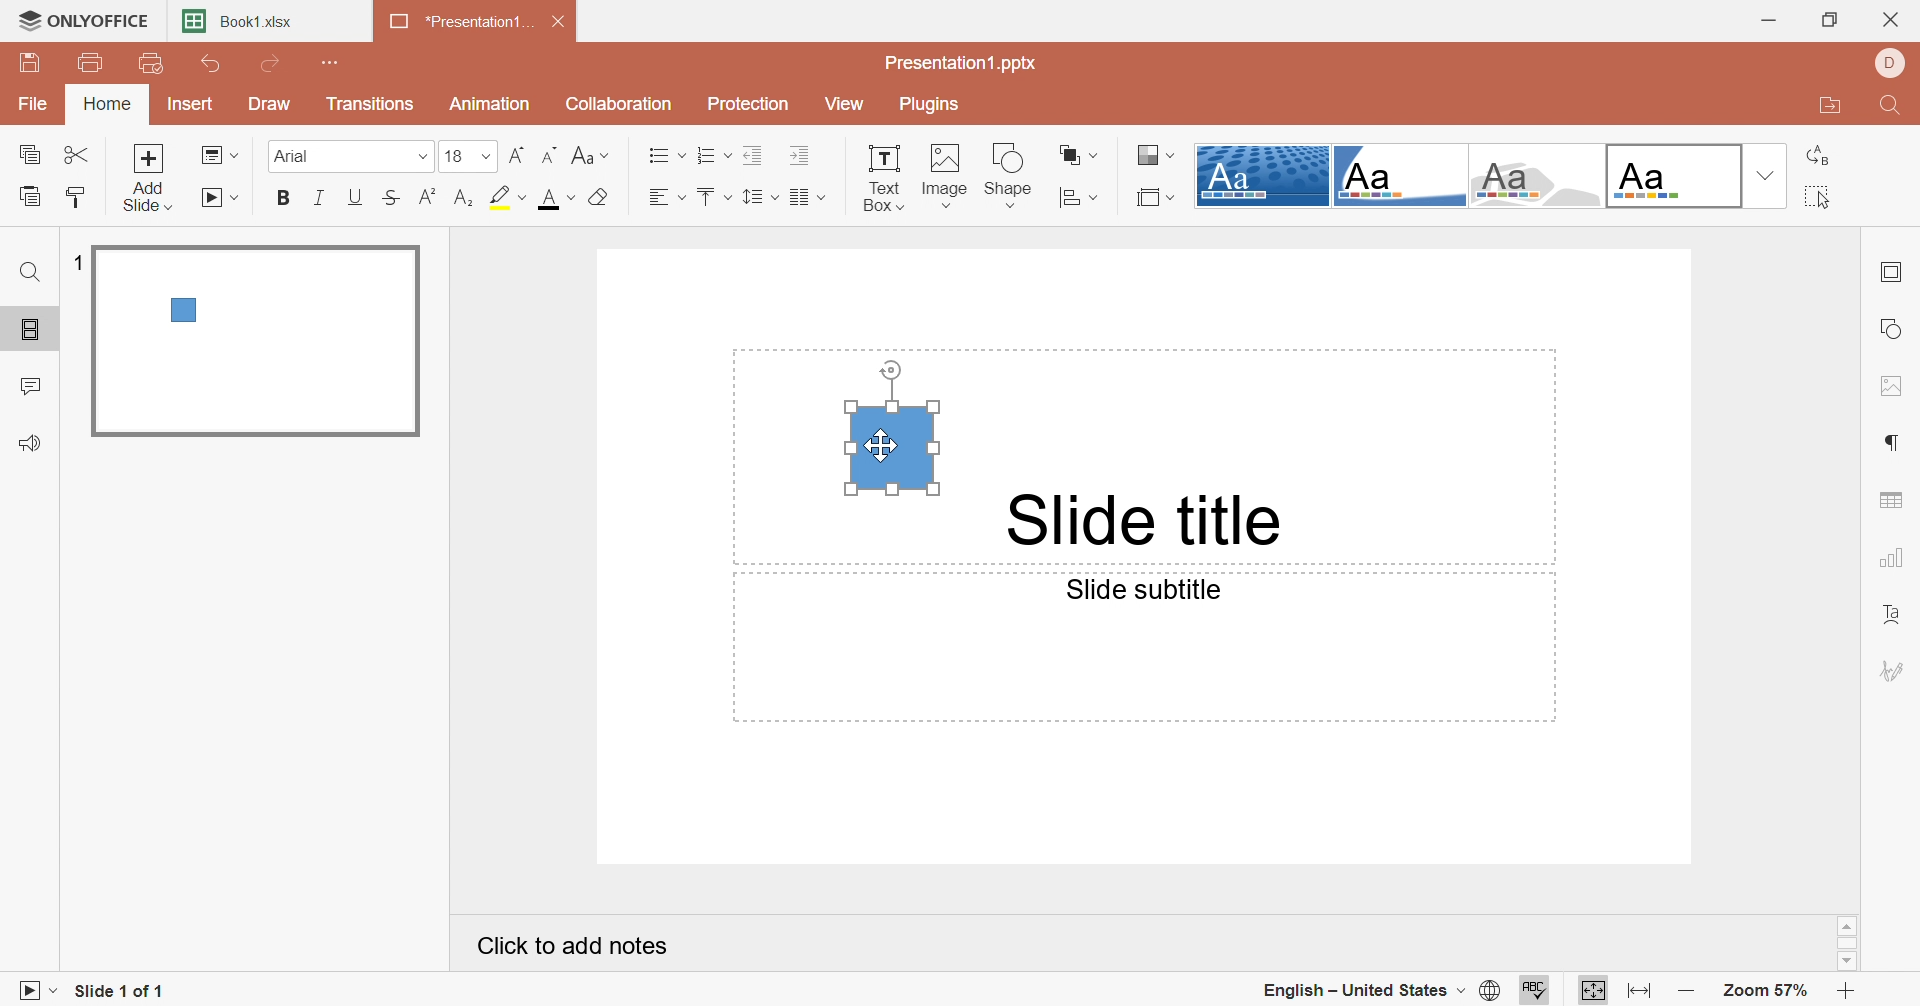 The image size is (1920, 1006). I want to click on Scroll Bar, so click(1850, 944).